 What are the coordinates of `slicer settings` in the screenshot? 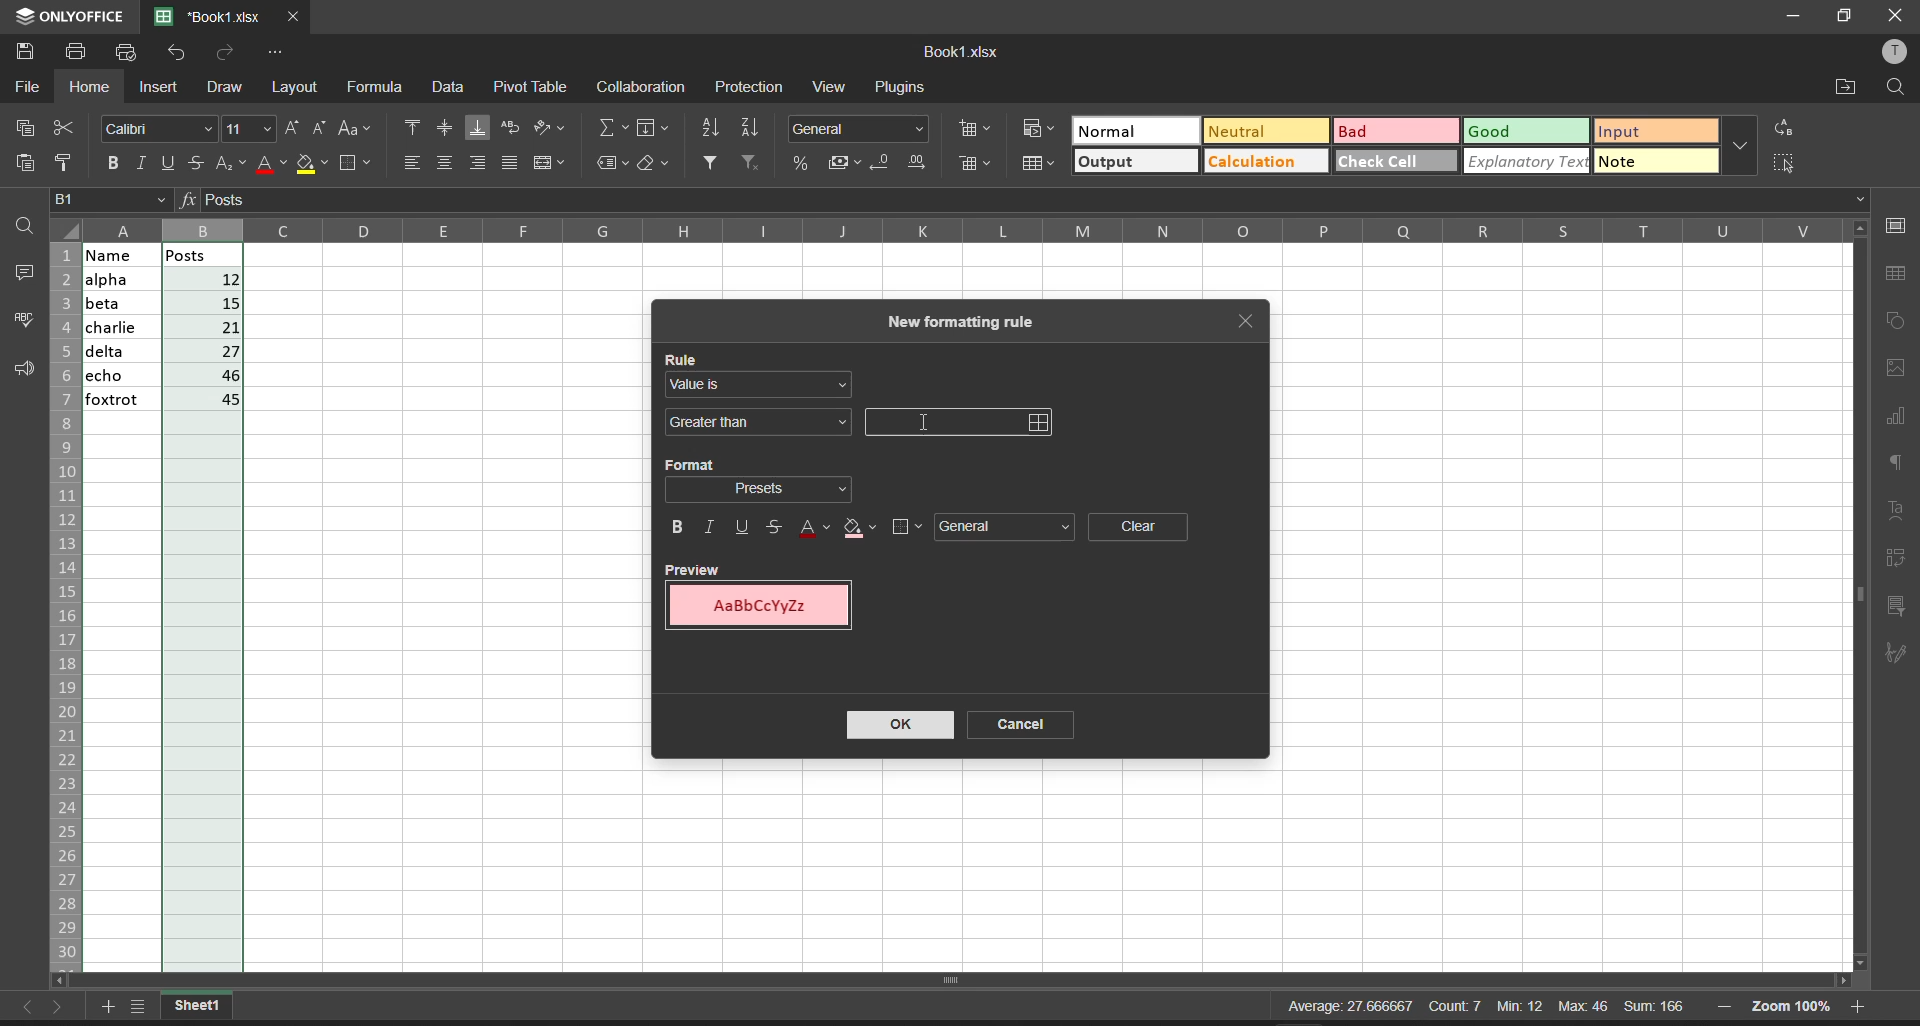 It's located at (1900, 602).